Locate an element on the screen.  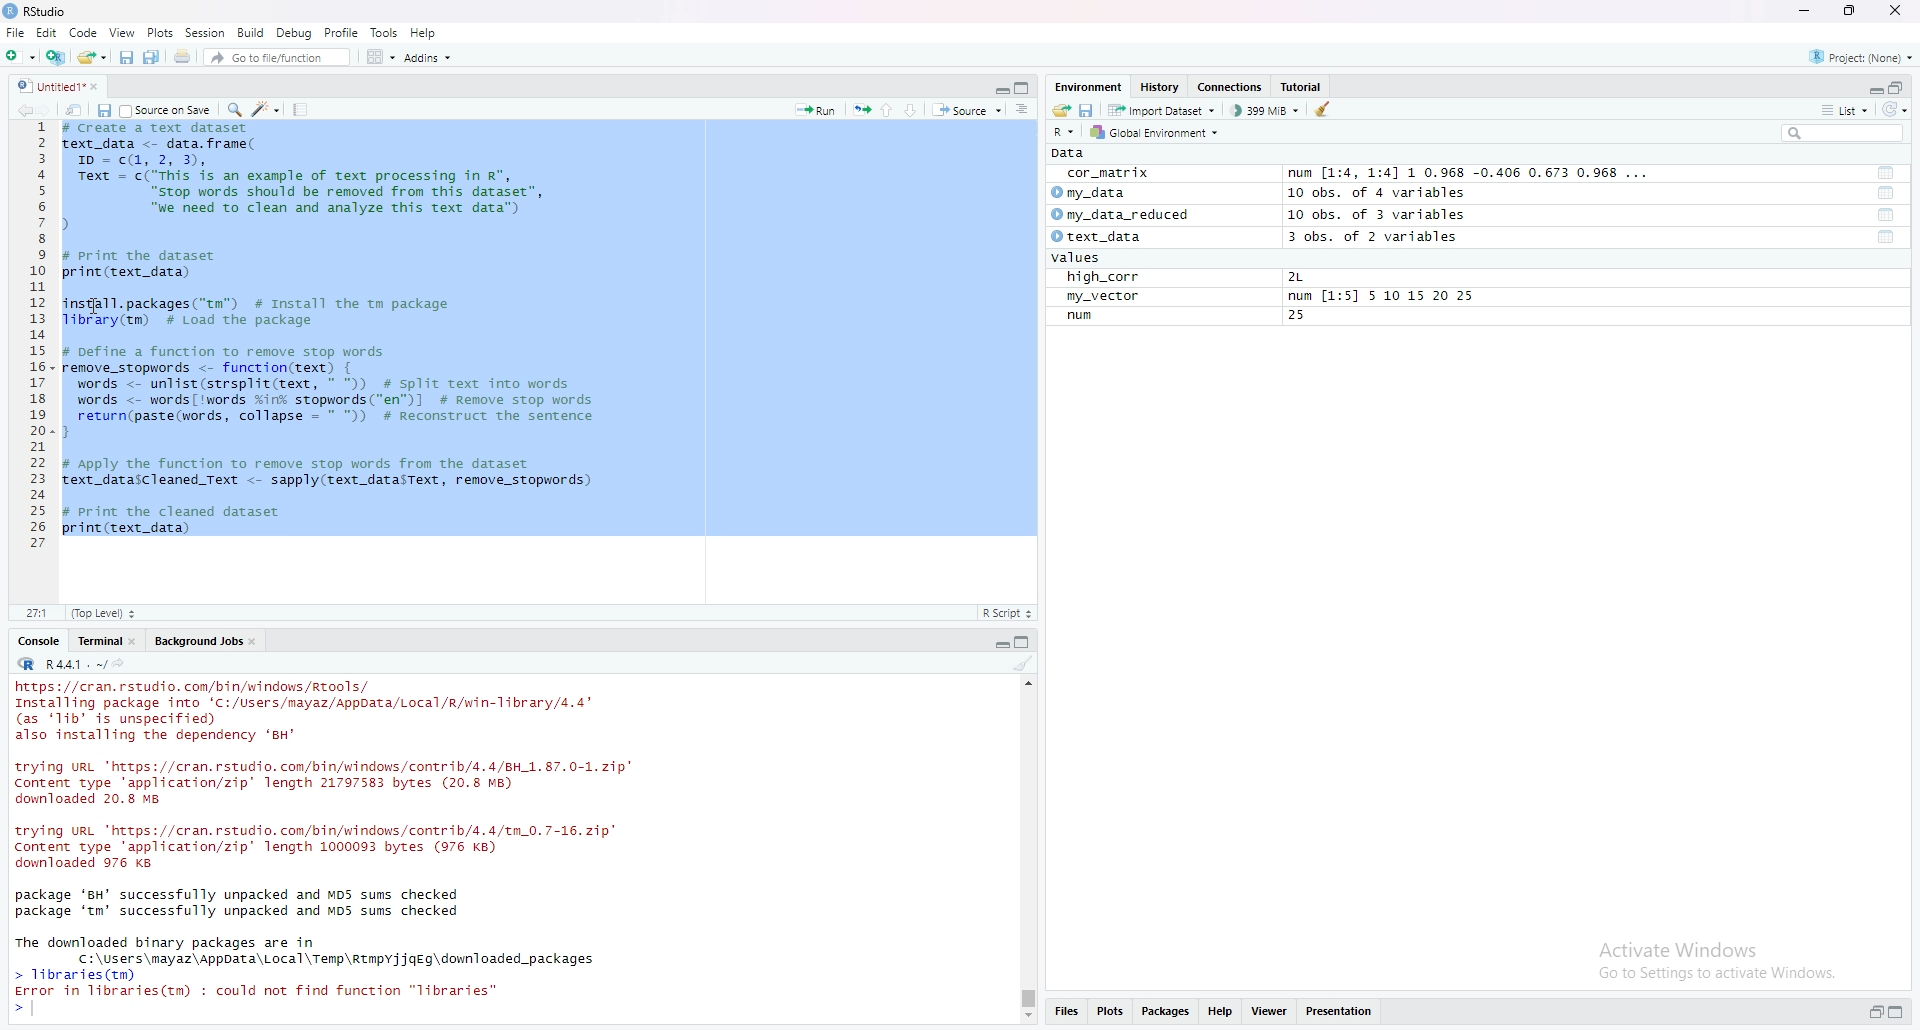
view the current working directory is located at coordinates (123, 665).